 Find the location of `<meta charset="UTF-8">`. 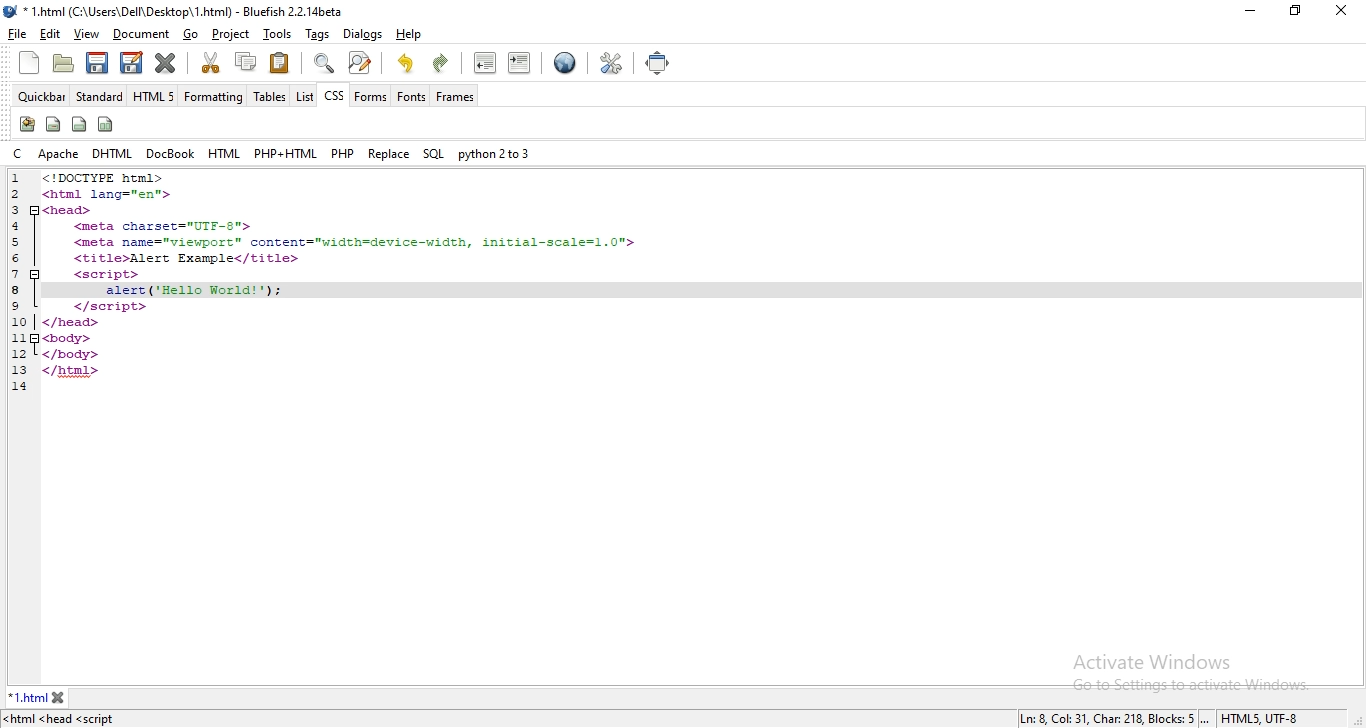

<meta charset="UTF-8"> is located at coordinates (166, 227).